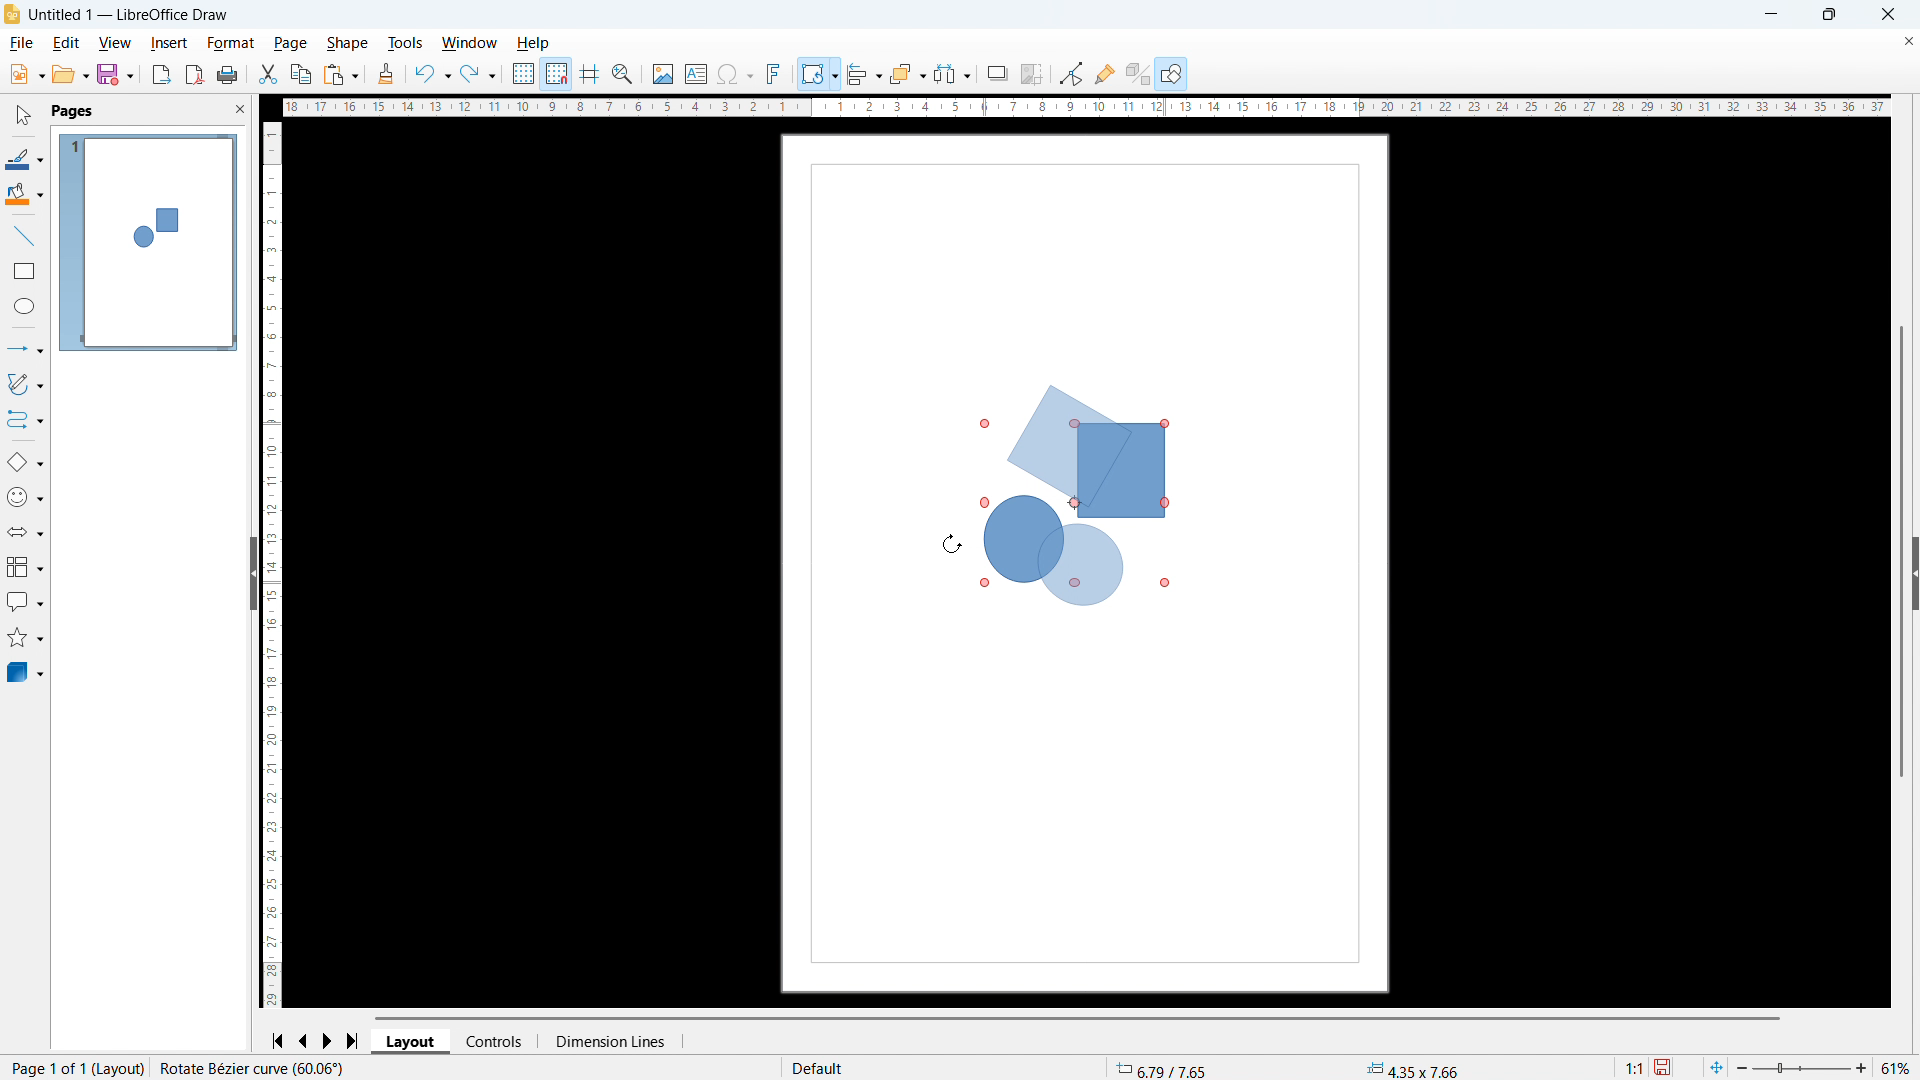  What do you see at coordinates (330, 1041) in the screenshot?
I see `Next page ` at bounding box center [330, 1041].